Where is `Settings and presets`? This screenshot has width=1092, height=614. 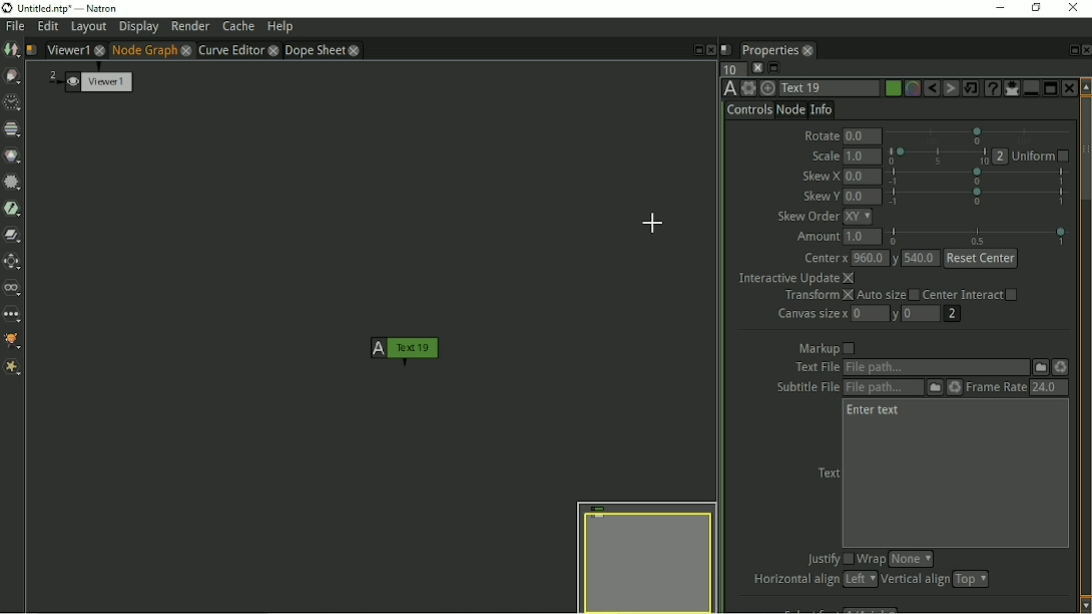 Settings and presets is located at coordinates (749, 88).